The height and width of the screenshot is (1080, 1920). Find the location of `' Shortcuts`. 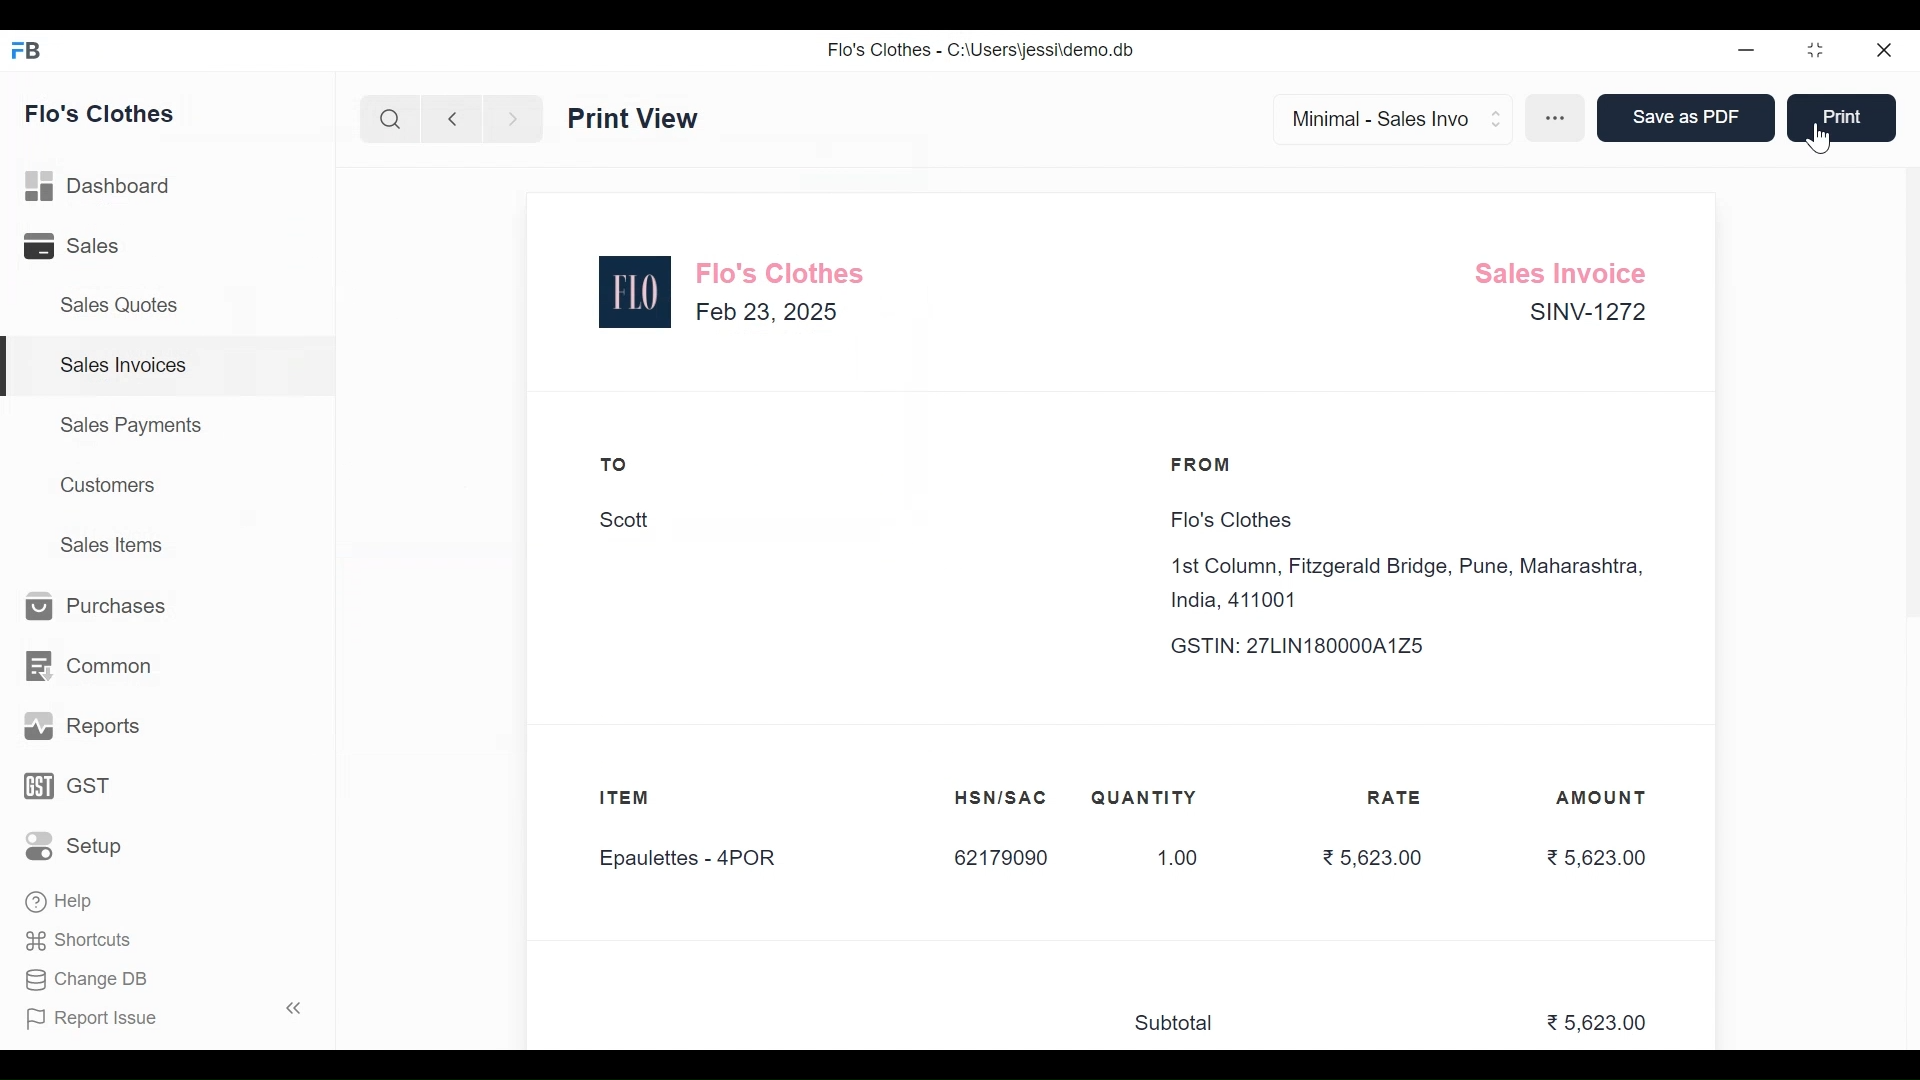

' Shortcuts is located at coordinates (85, 940).